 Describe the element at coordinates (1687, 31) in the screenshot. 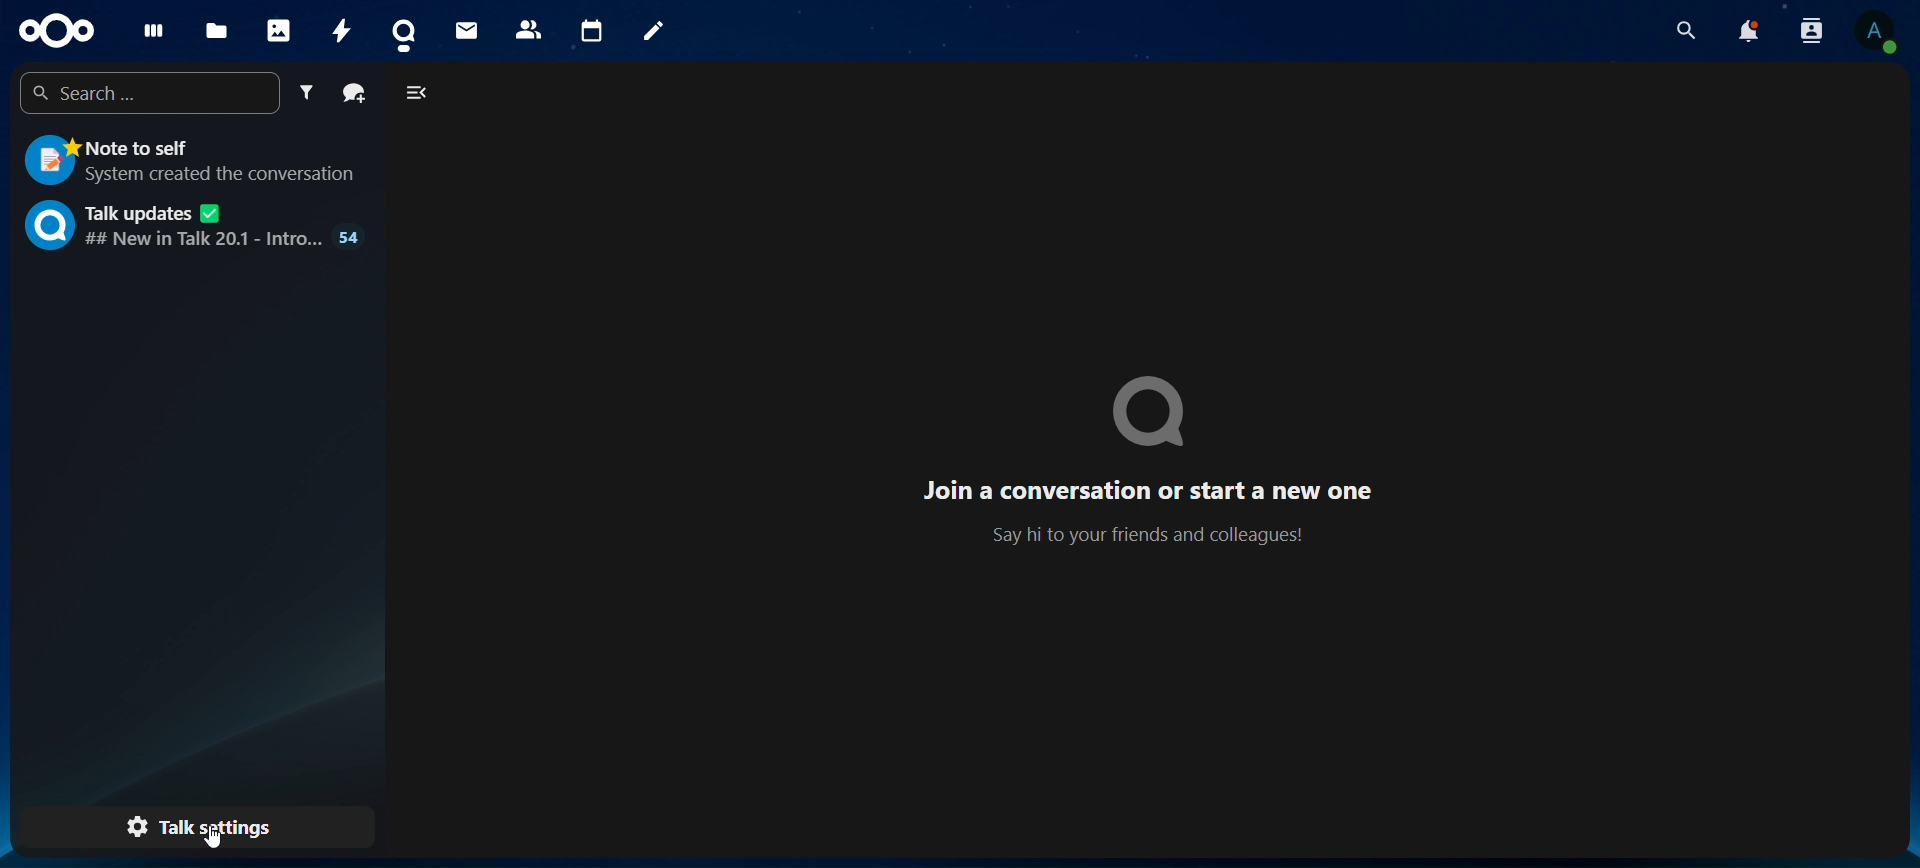

I see `search` at that location.